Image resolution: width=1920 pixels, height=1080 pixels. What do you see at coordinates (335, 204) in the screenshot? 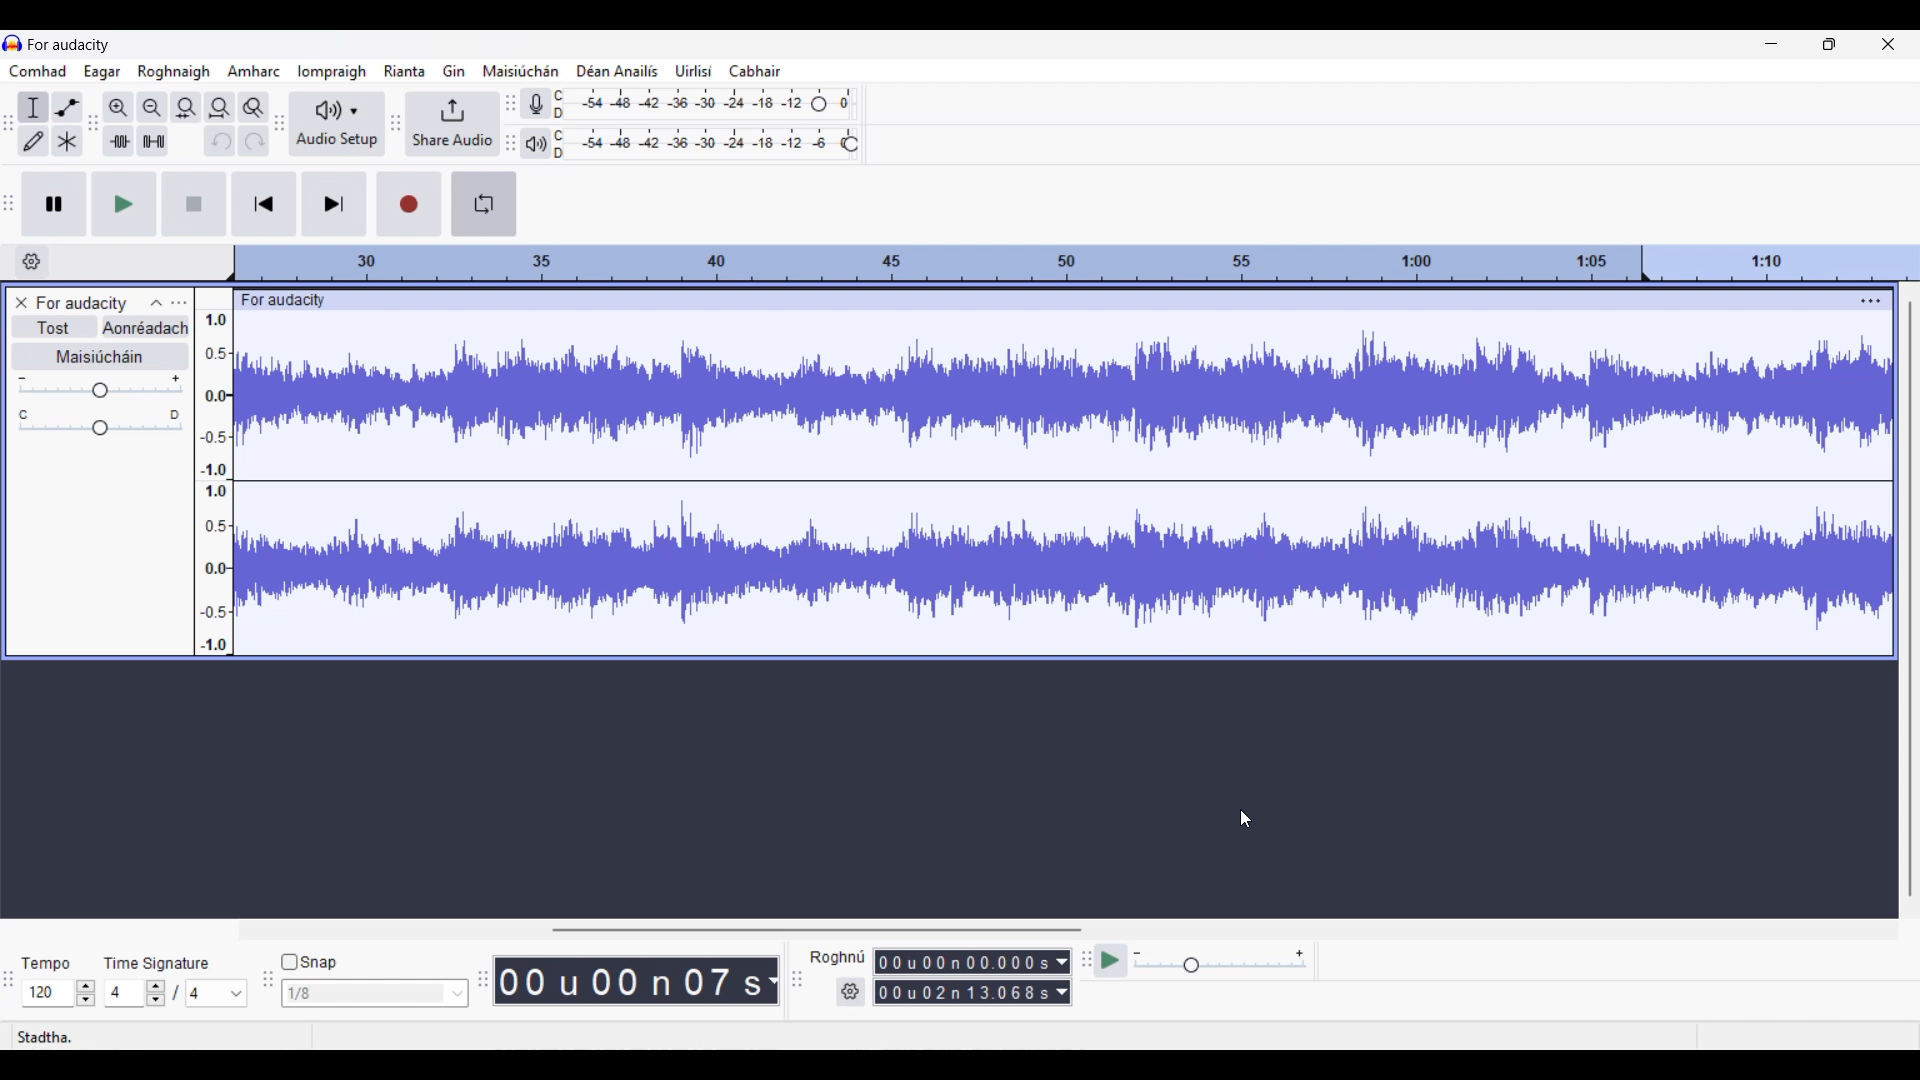
I see `Skip/Select to end` at bounding box center [335, 204].